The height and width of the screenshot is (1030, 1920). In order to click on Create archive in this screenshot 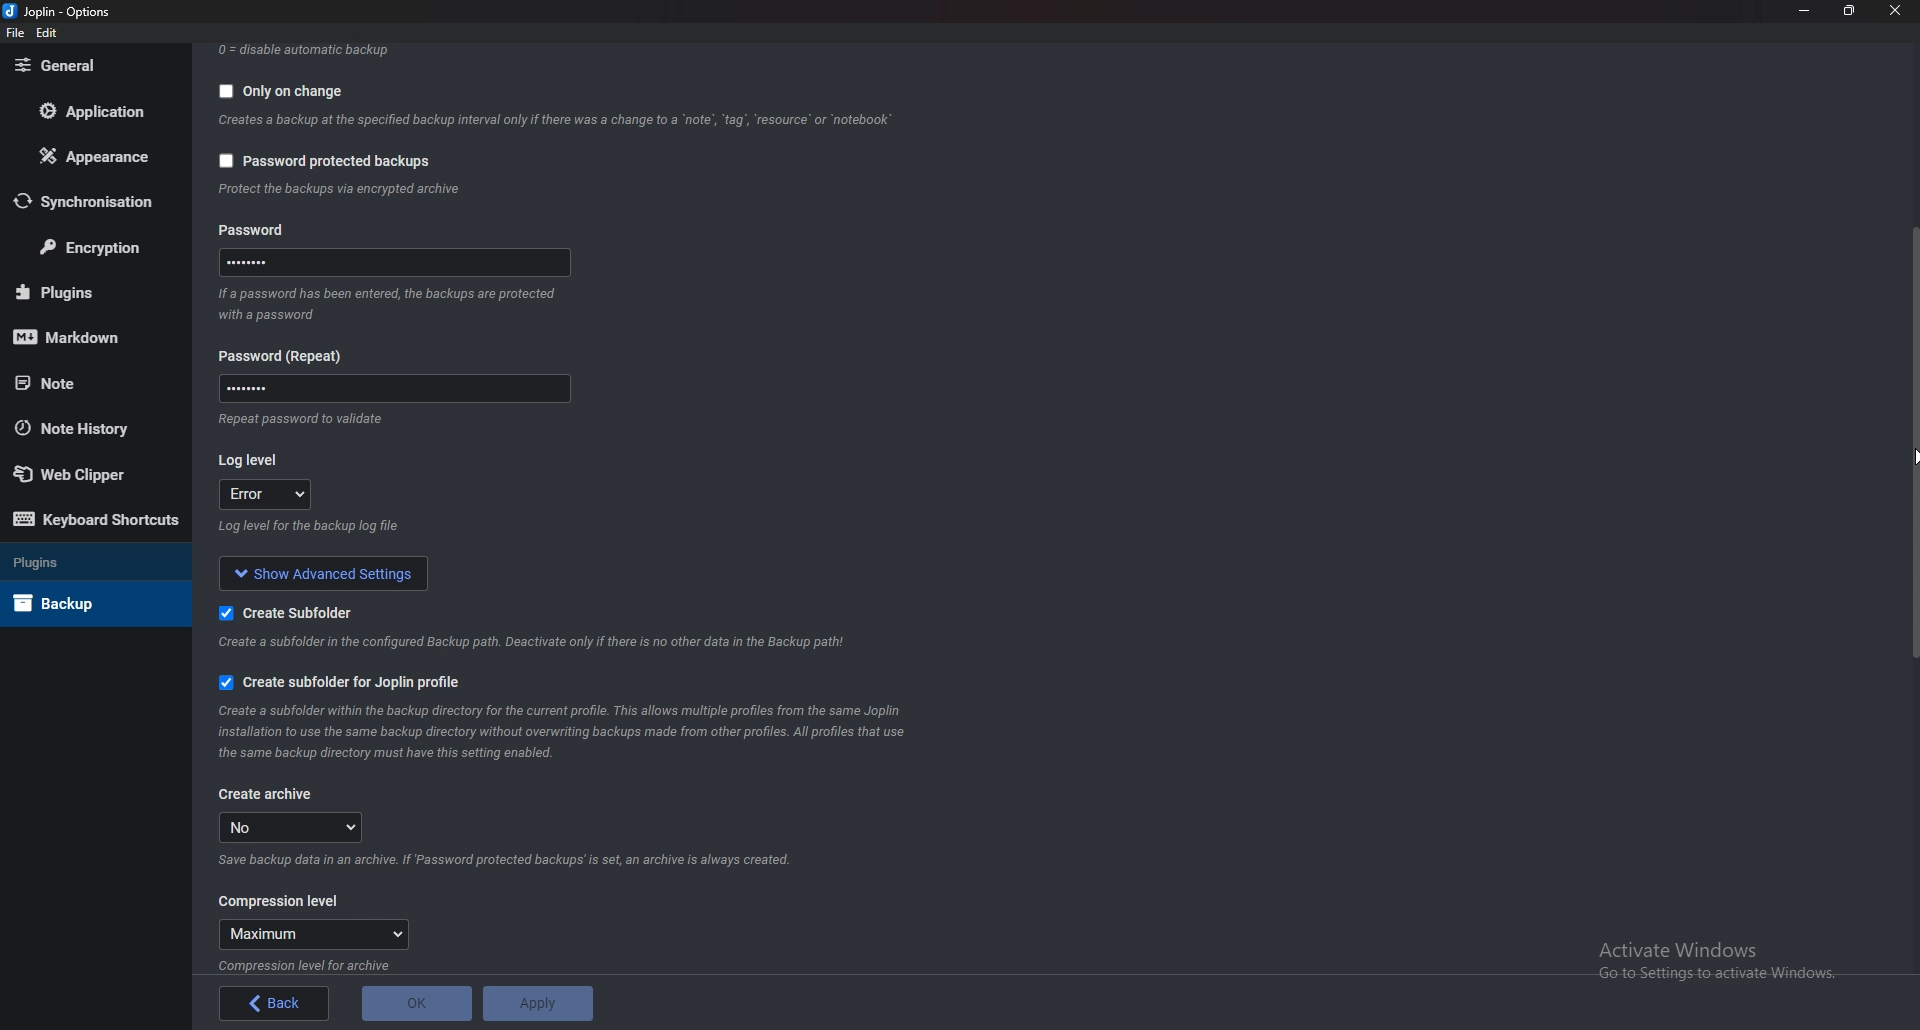, I will do `click(272, 794)`.